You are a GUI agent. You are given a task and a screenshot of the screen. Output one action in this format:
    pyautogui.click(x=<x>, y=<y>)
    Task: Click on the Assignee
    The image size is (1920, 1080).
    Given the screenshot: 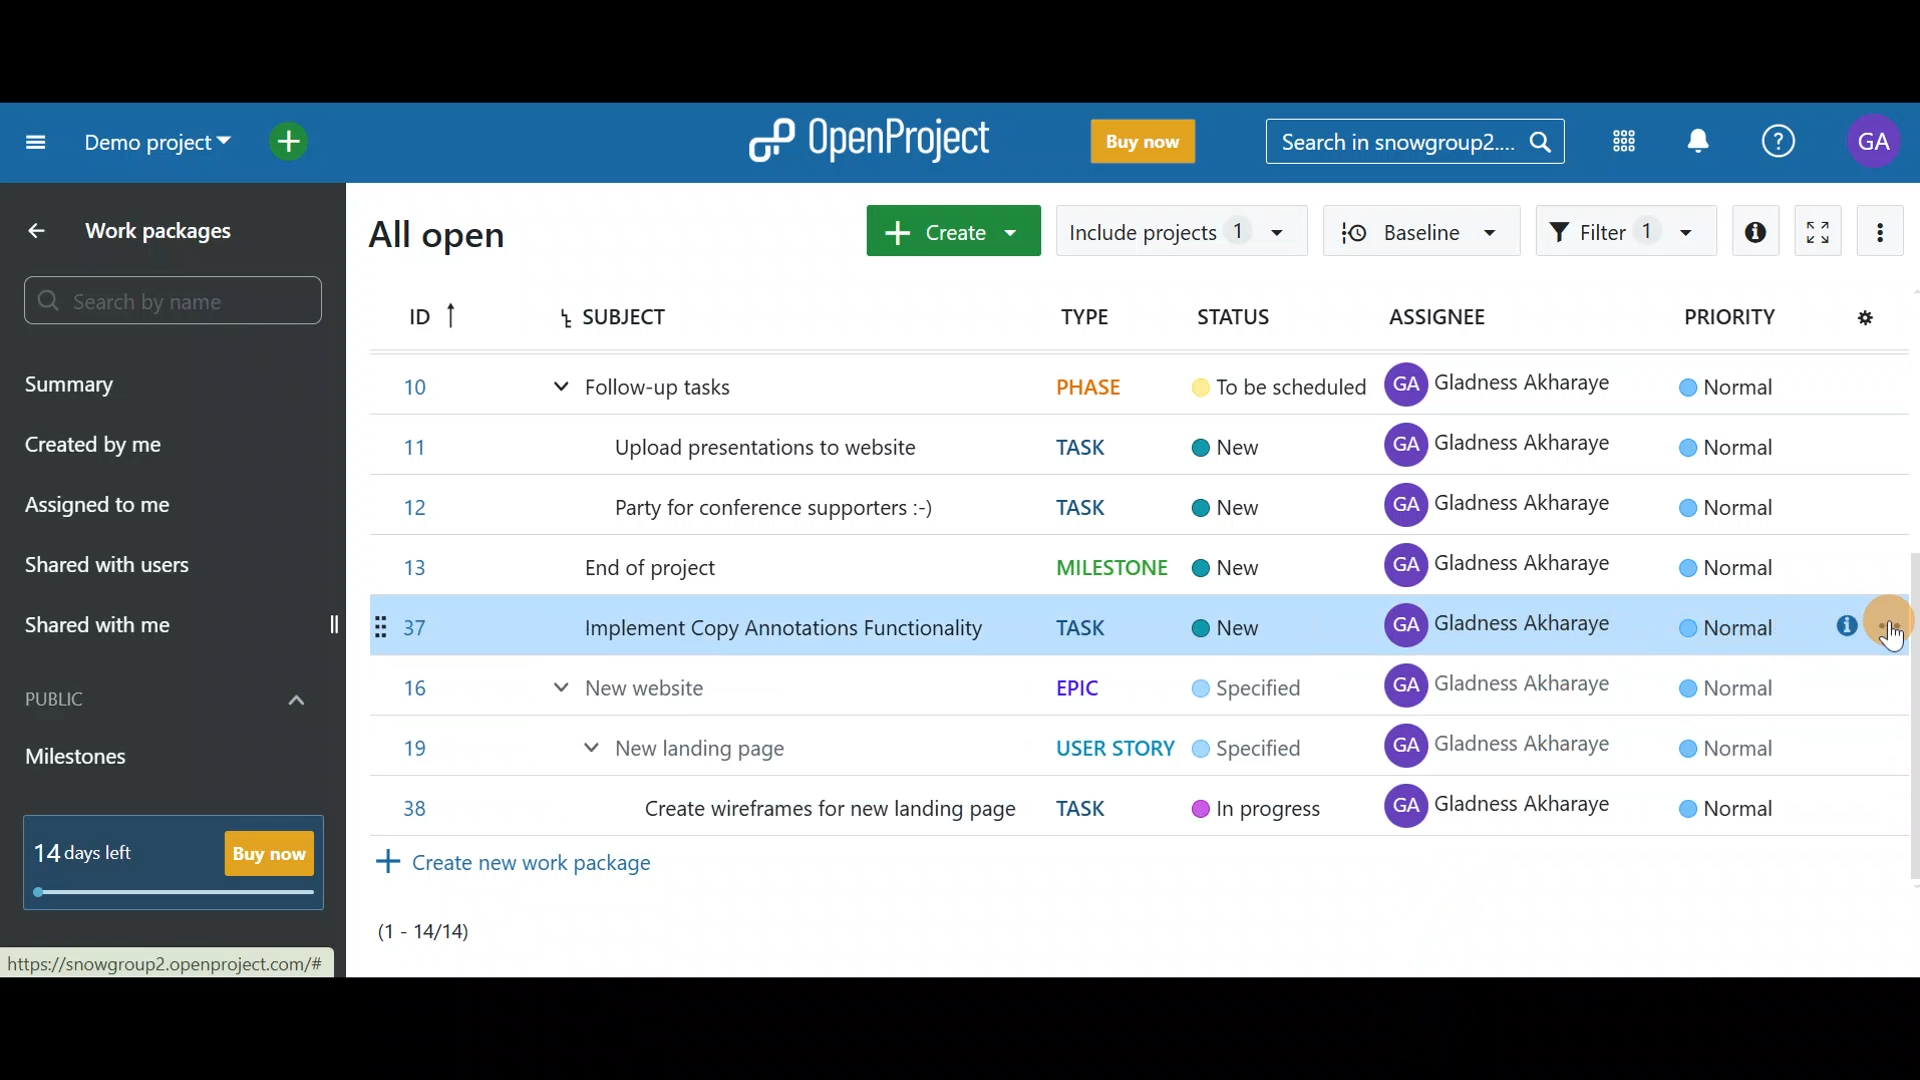 What is the action you would take?
    pyautogui.click(x=1426, y=318)
    